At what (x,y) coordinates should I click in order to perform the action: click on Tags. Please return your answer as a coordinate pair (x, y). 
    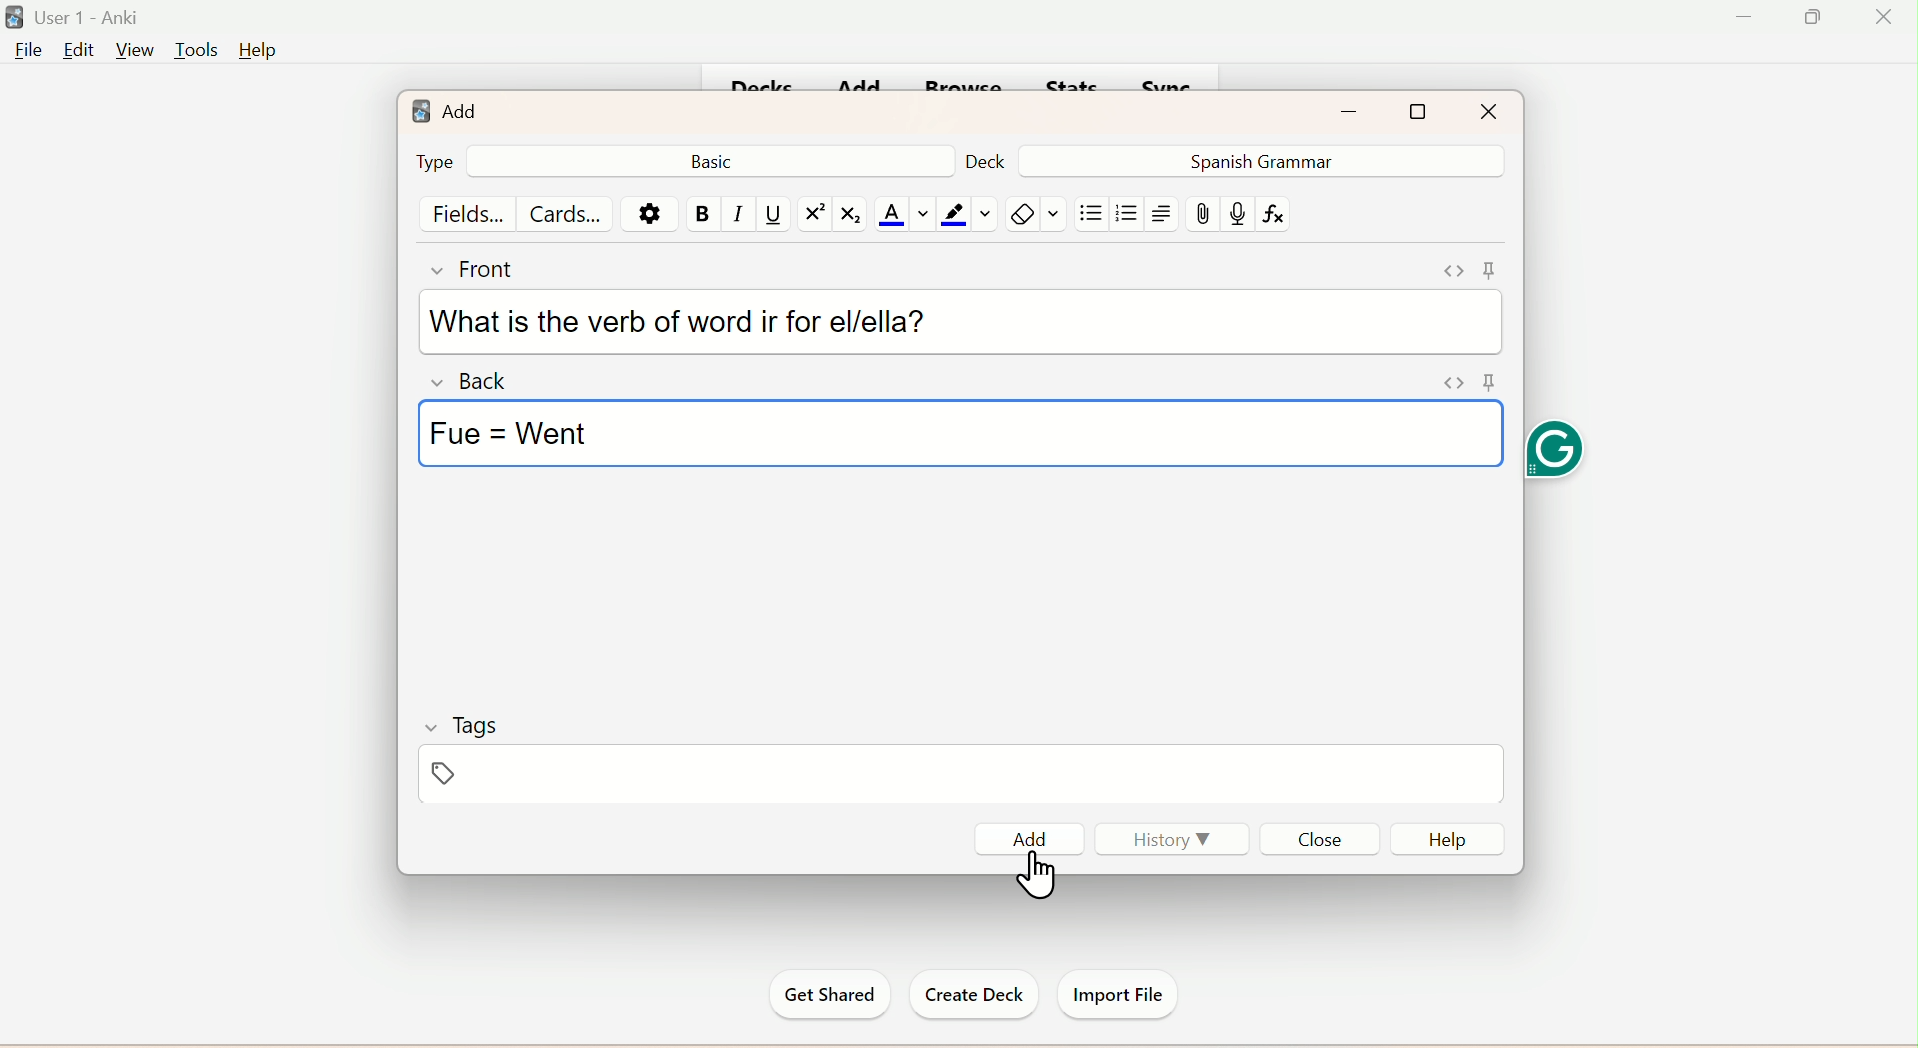
    Looking at the image, I should click on (460, 722).